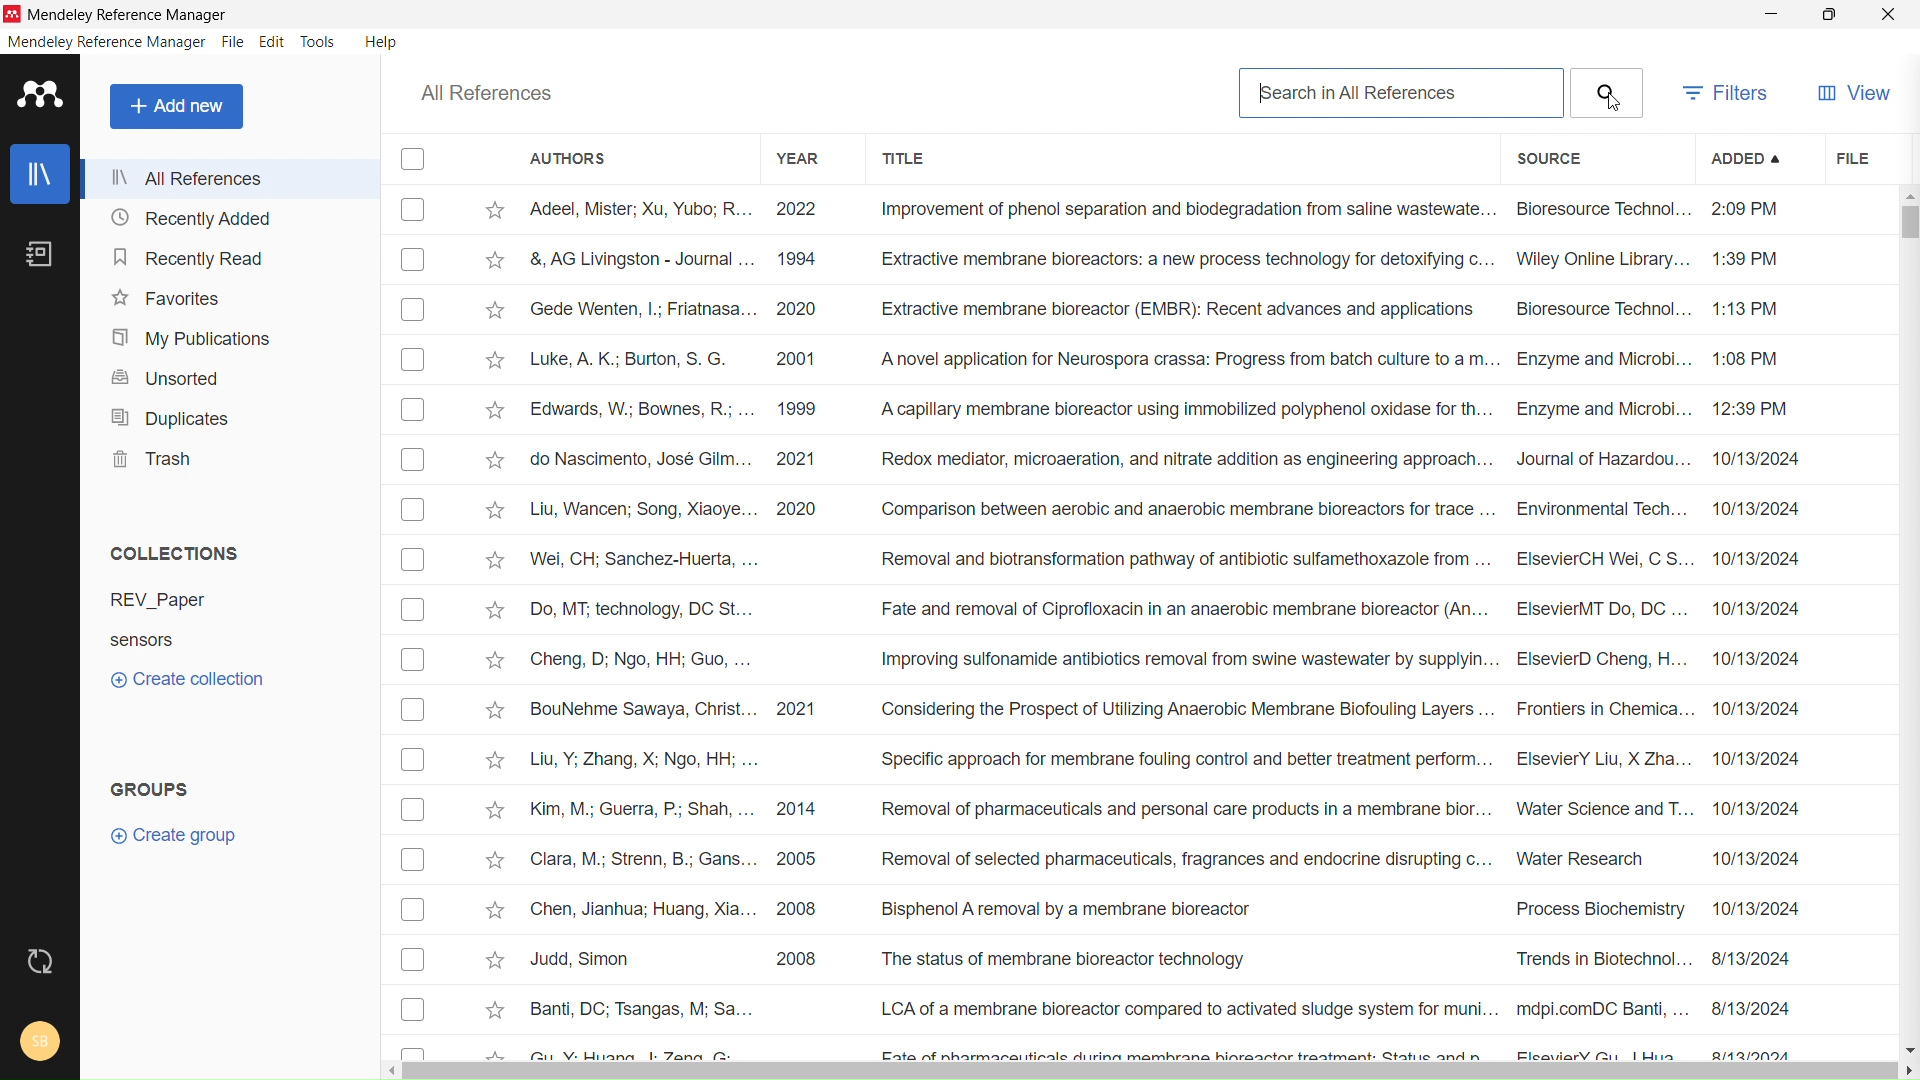  Describe the element at coordinates (273, 41) in the screenshot. I see `edit` at that location.